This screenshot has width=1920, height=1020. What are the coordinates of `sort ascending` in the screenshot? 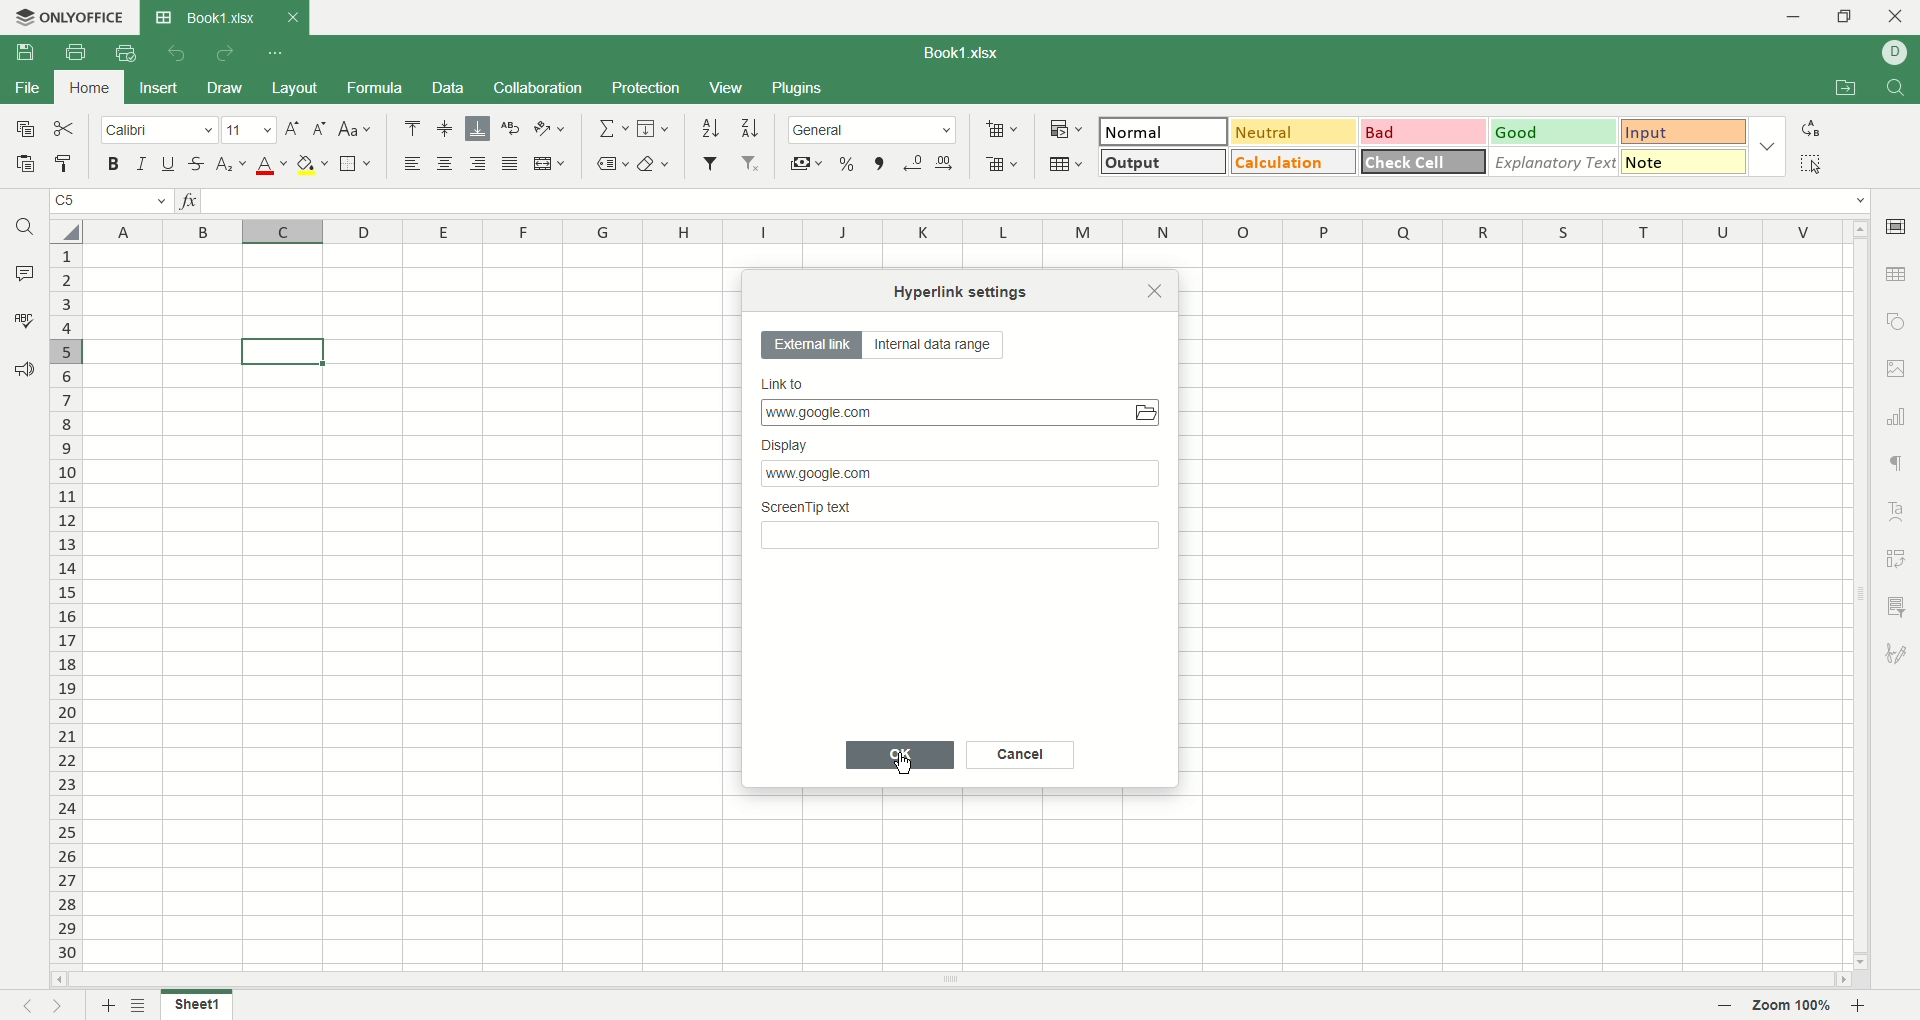 It's located at (710, 128).